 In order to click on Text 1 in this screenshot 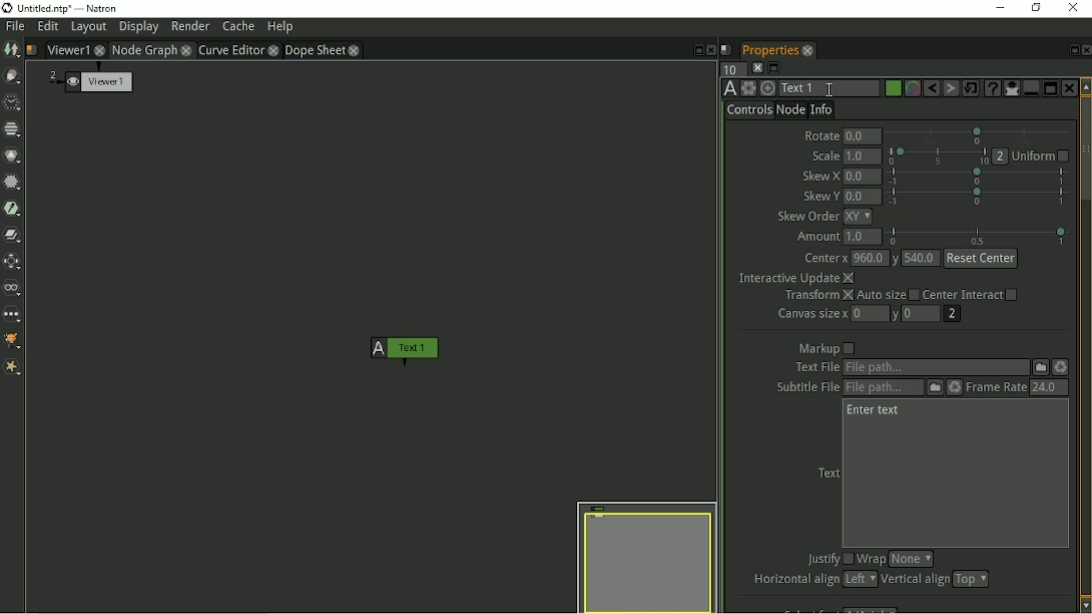, I will do `click(831, 88)`.